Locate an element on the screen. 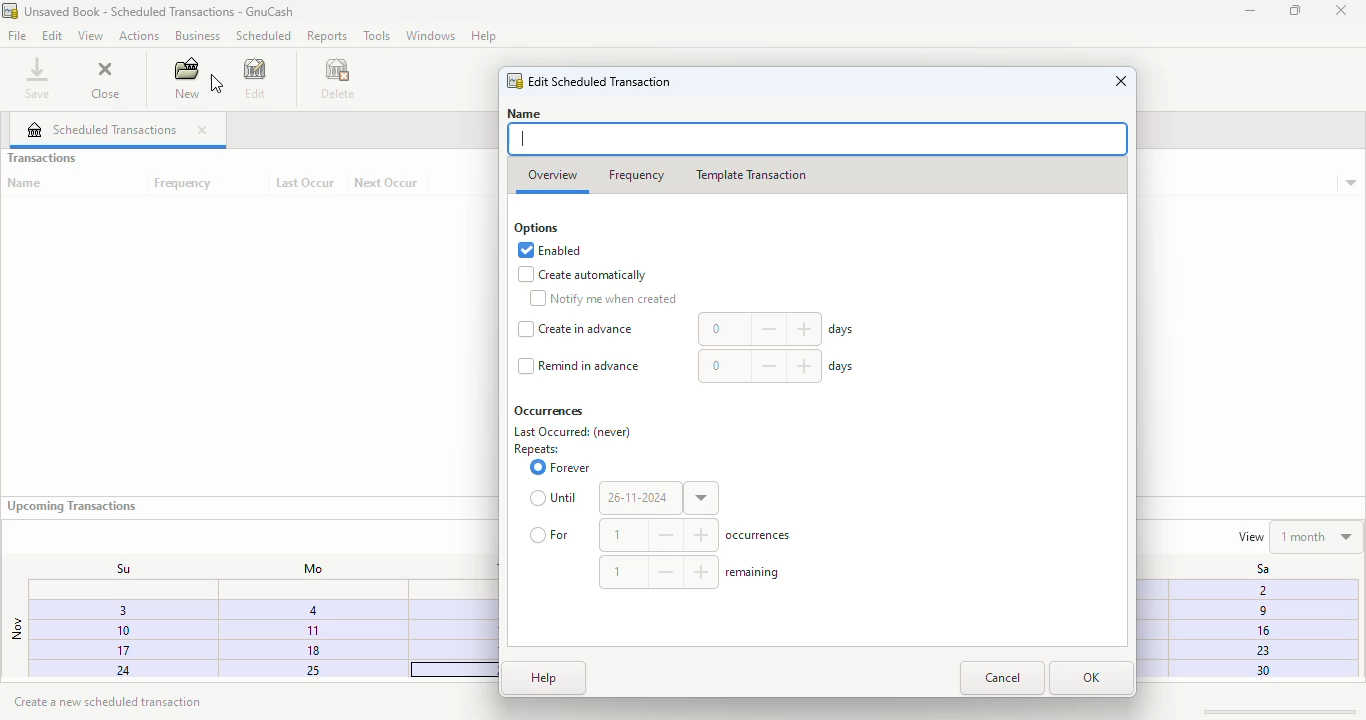 This screenshot has height=720, width=1366. frequency is located at coordinates (637, 176).